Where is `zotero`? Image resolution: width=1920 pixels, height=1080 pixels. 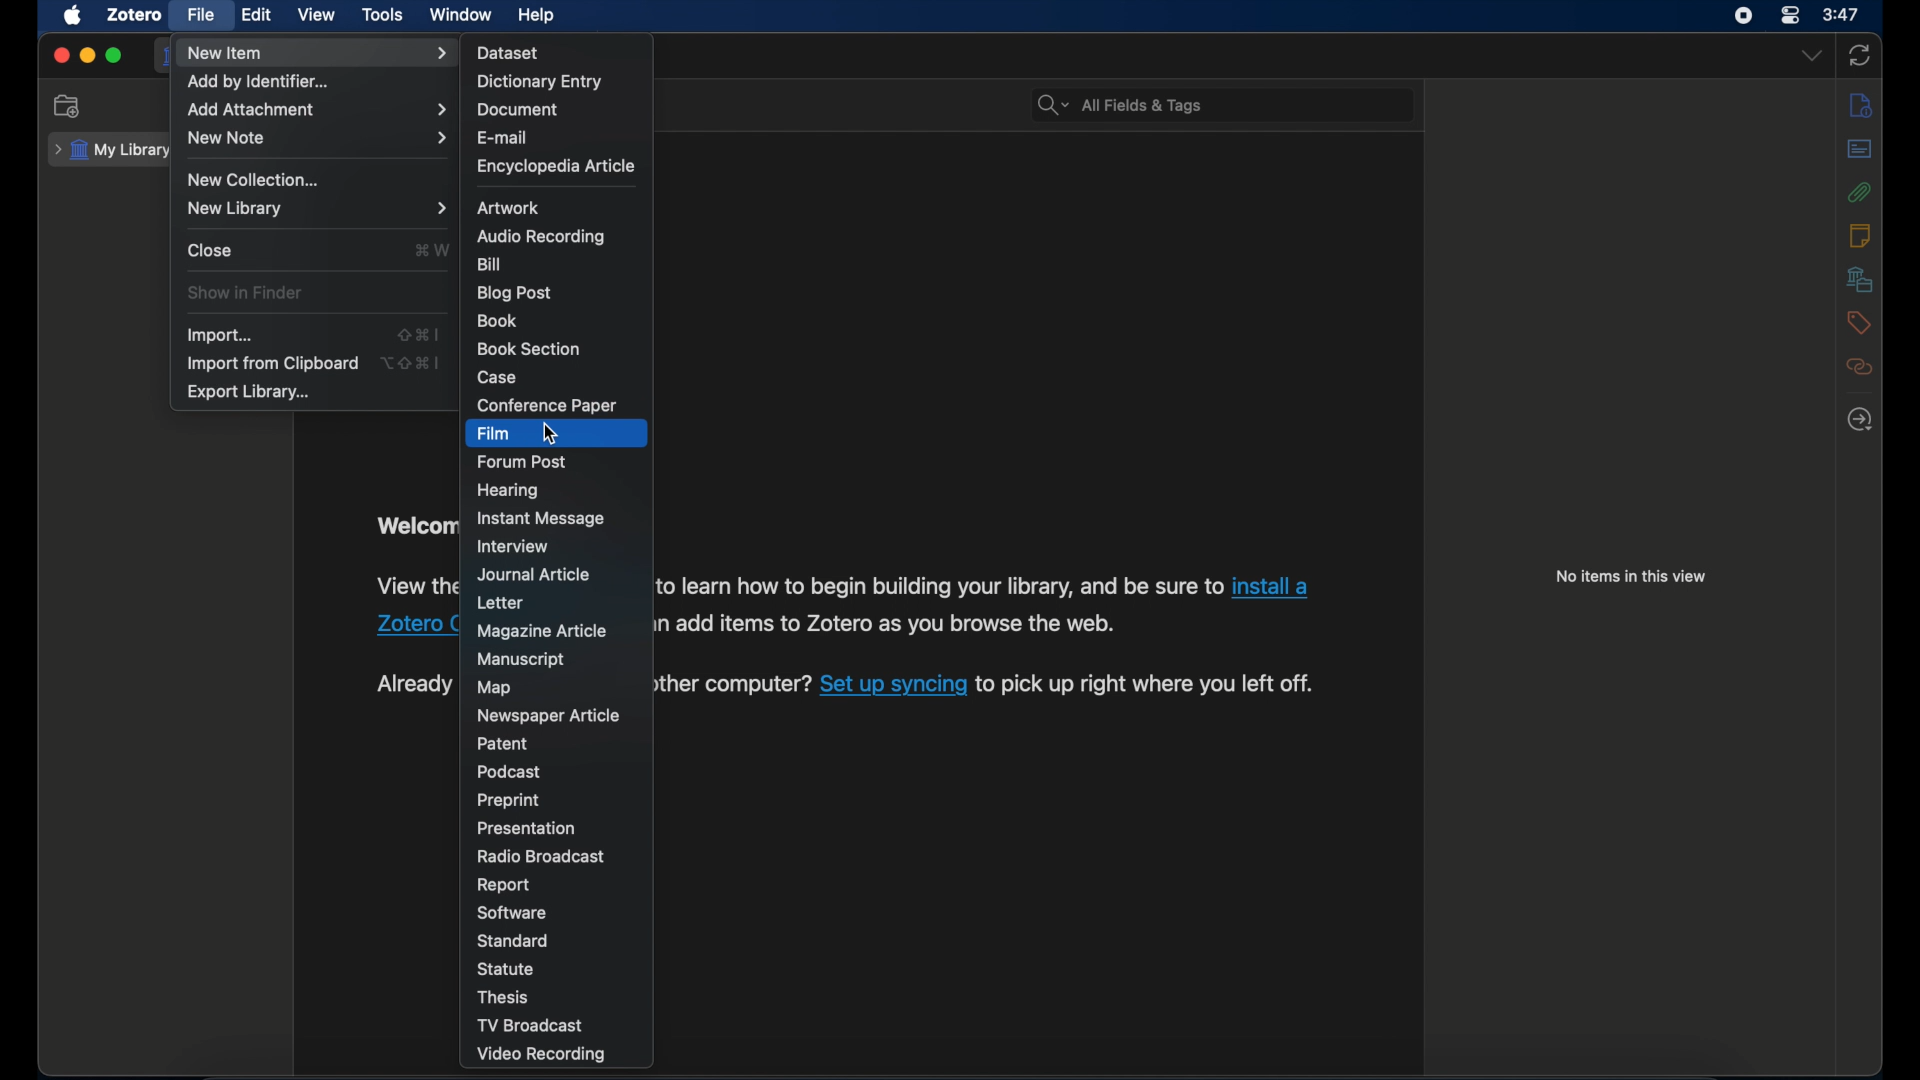
zotero is located at coordinates (136, 15).